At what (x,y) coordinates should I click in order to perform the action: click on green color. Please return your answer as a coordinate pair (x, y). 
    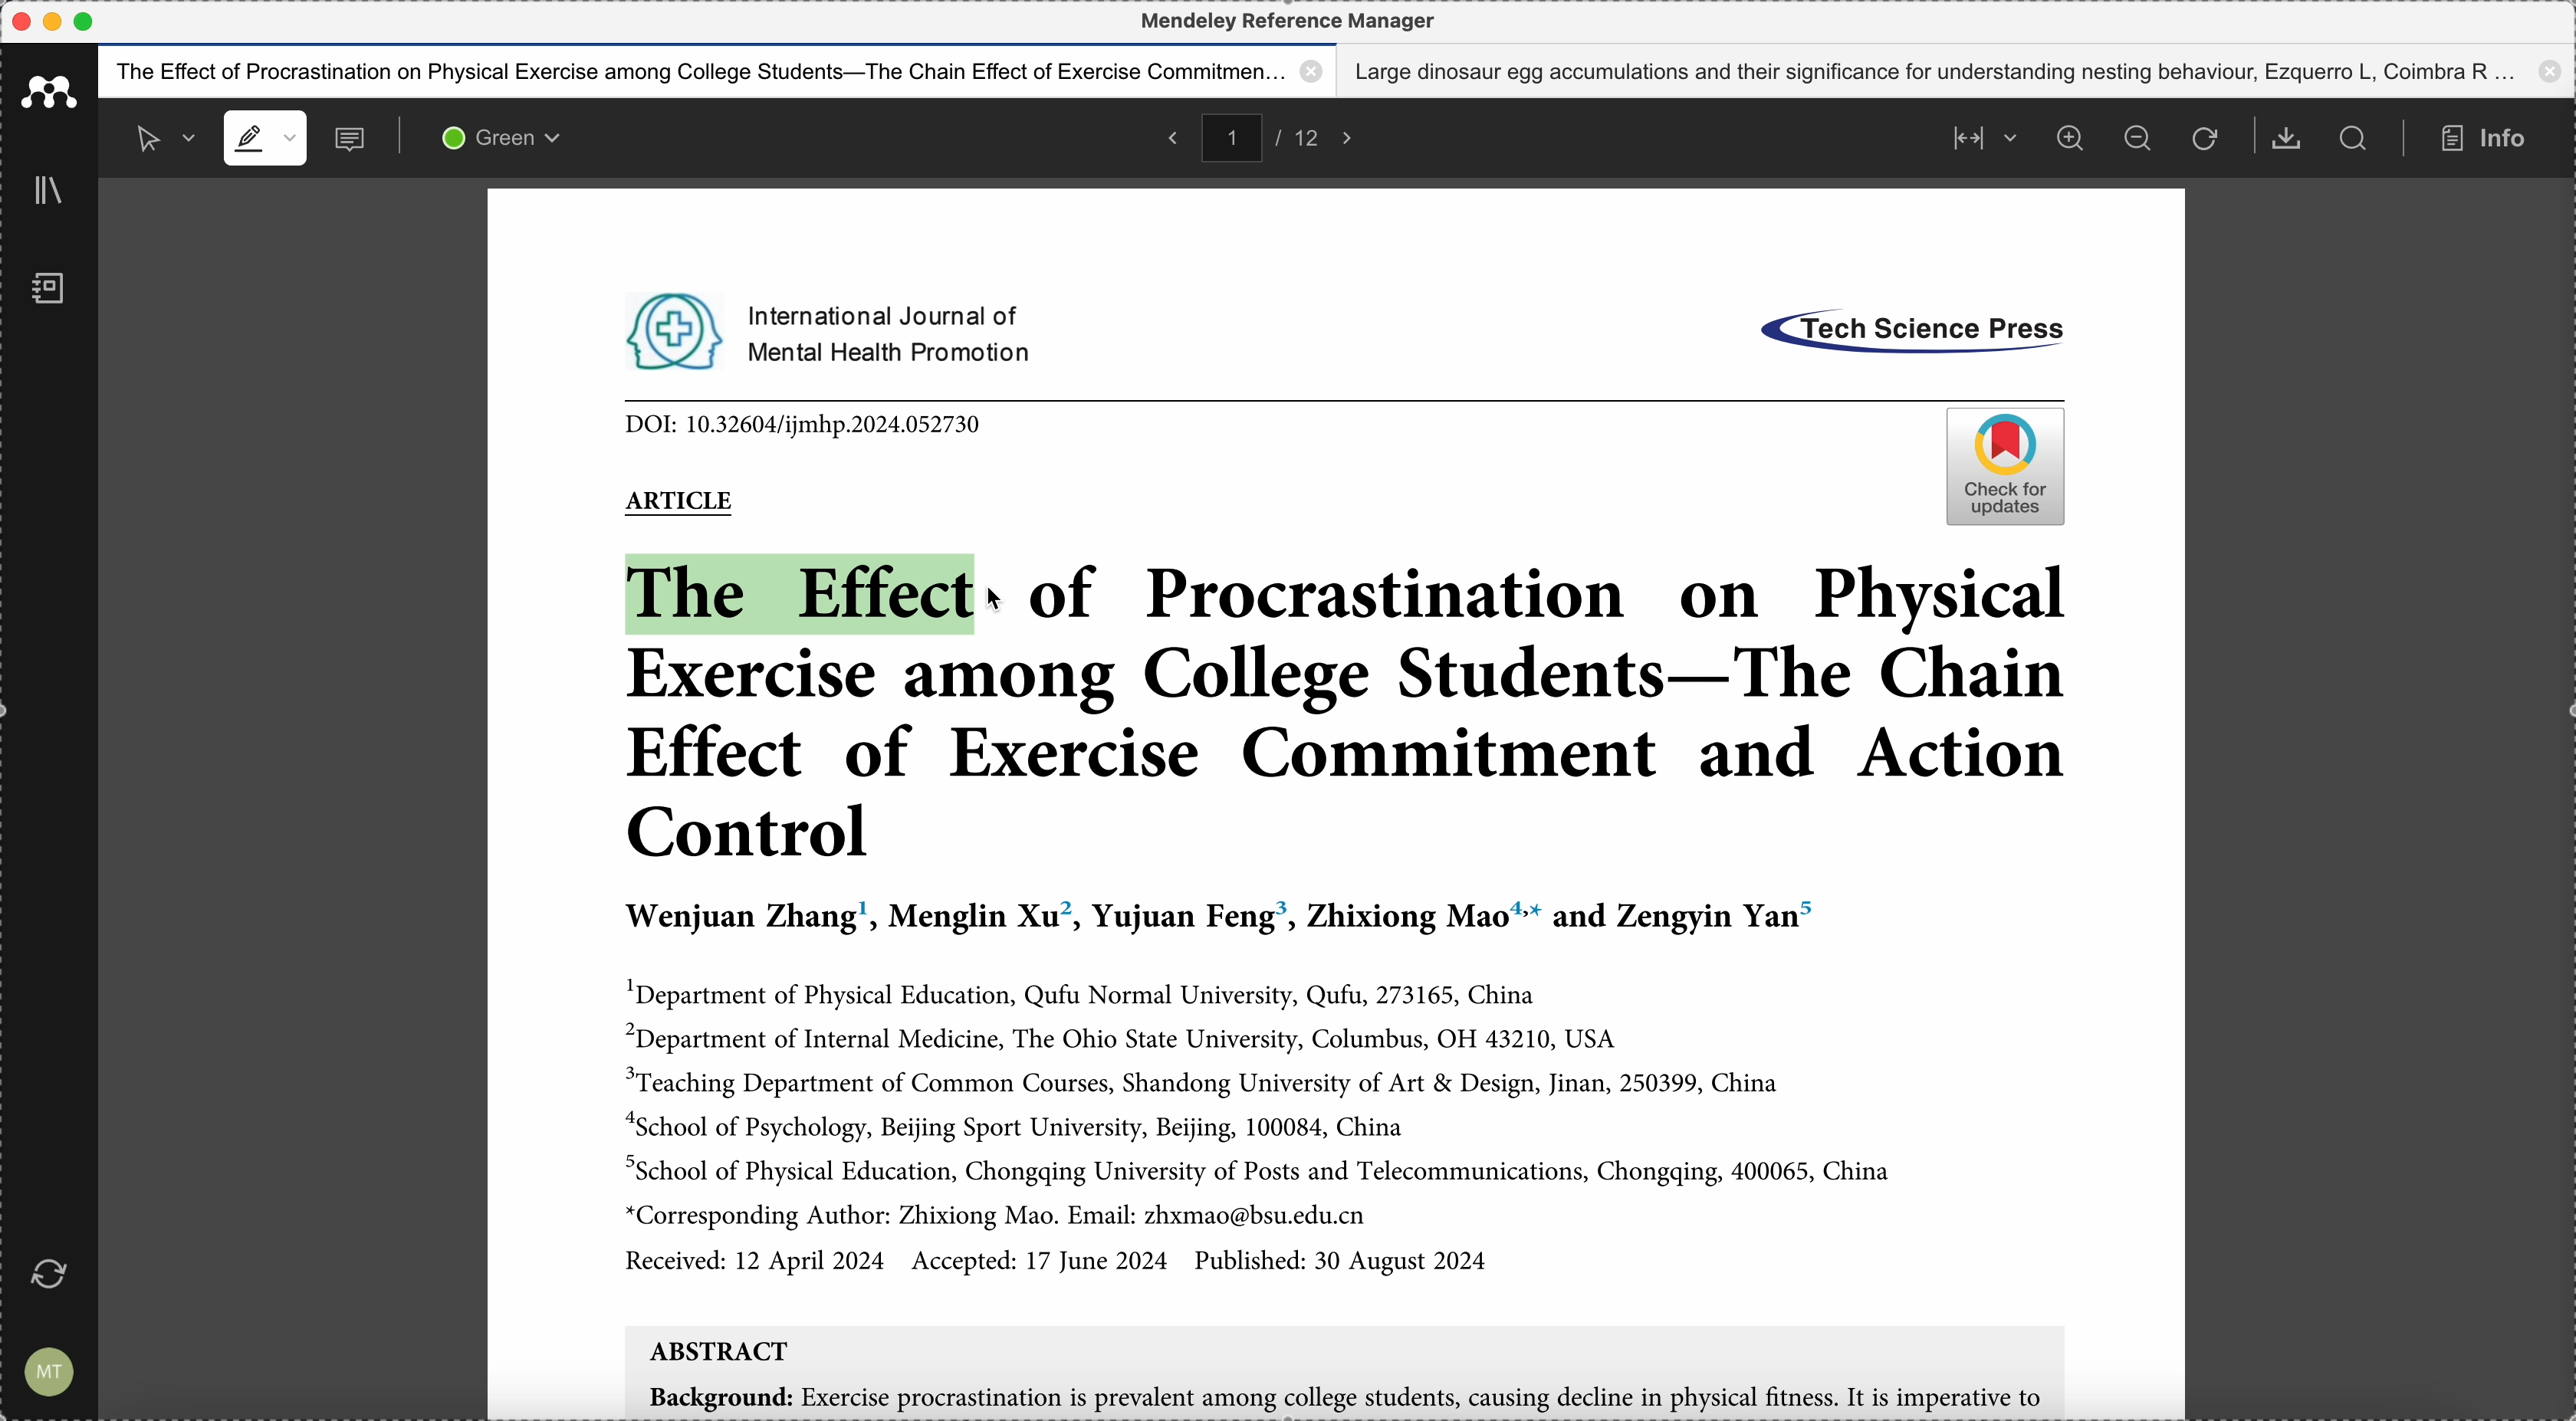
    Looking at the image, I should click on (506, 141).